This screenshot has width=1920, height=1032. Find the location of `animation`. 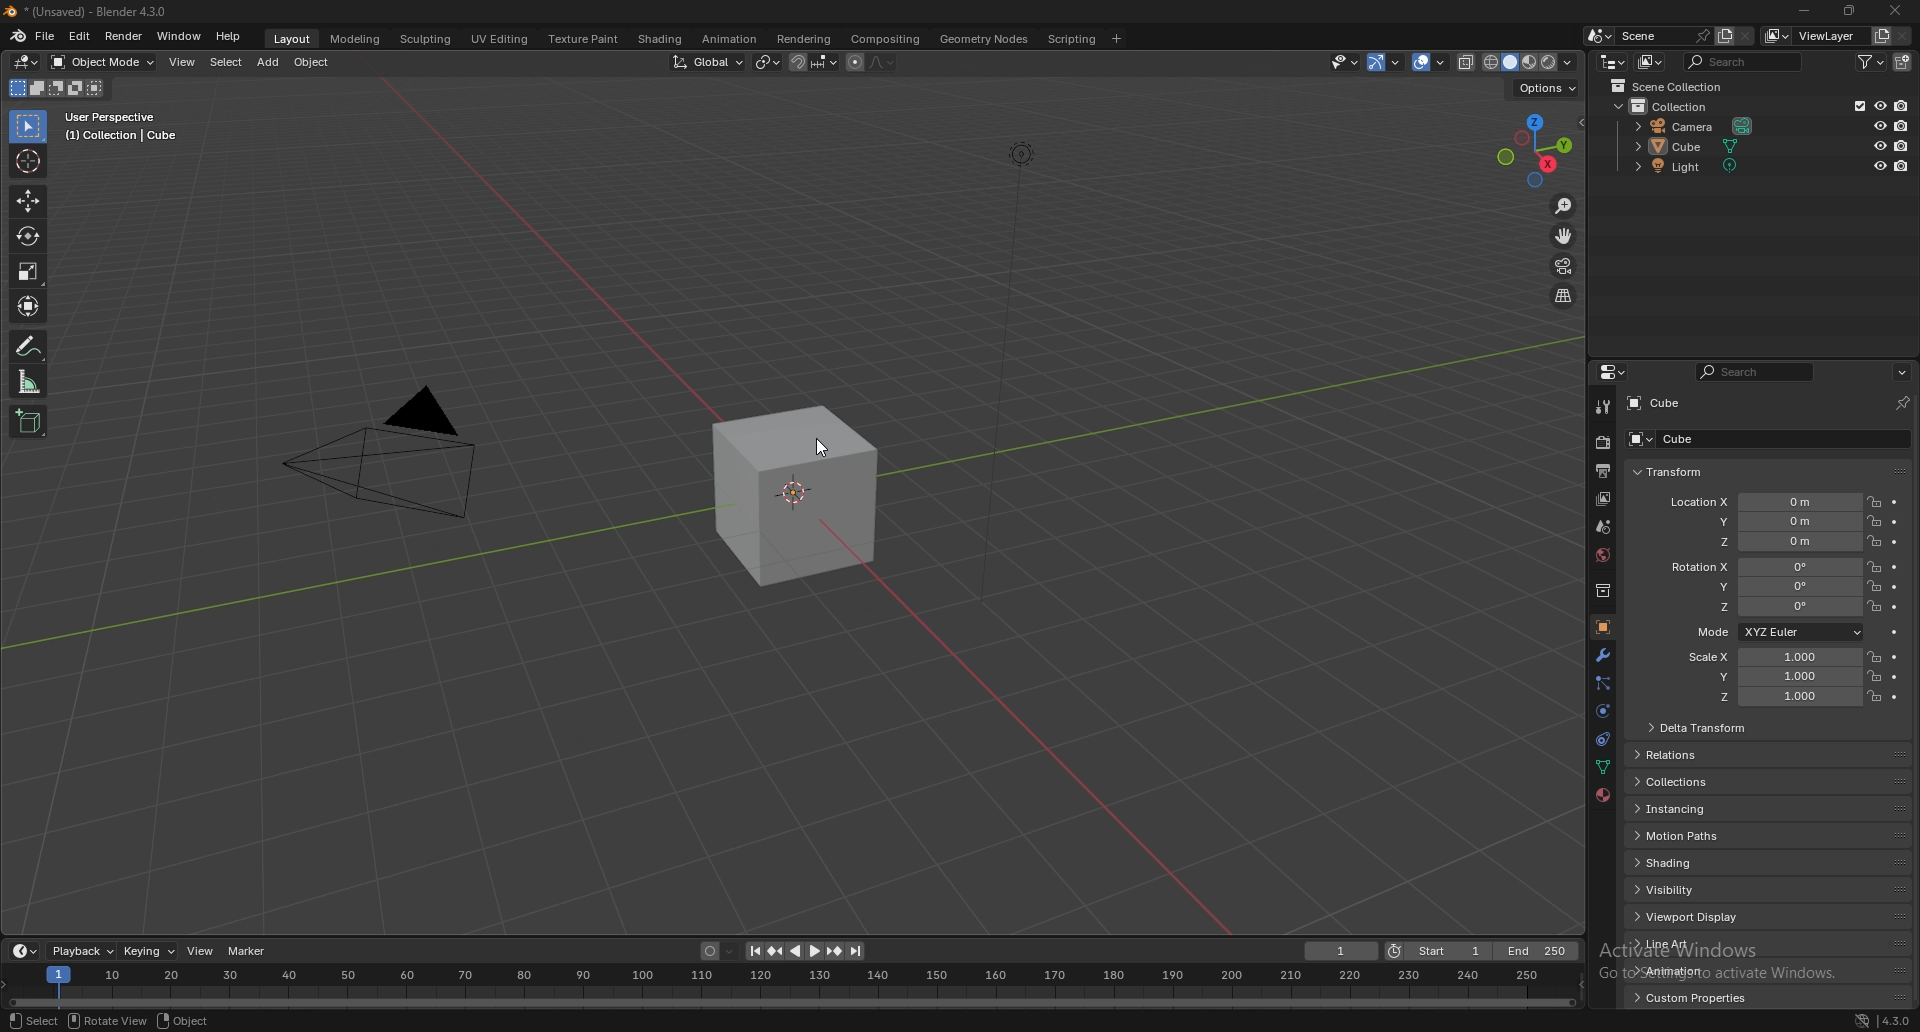

animation is located at coordinates (1691, 970).